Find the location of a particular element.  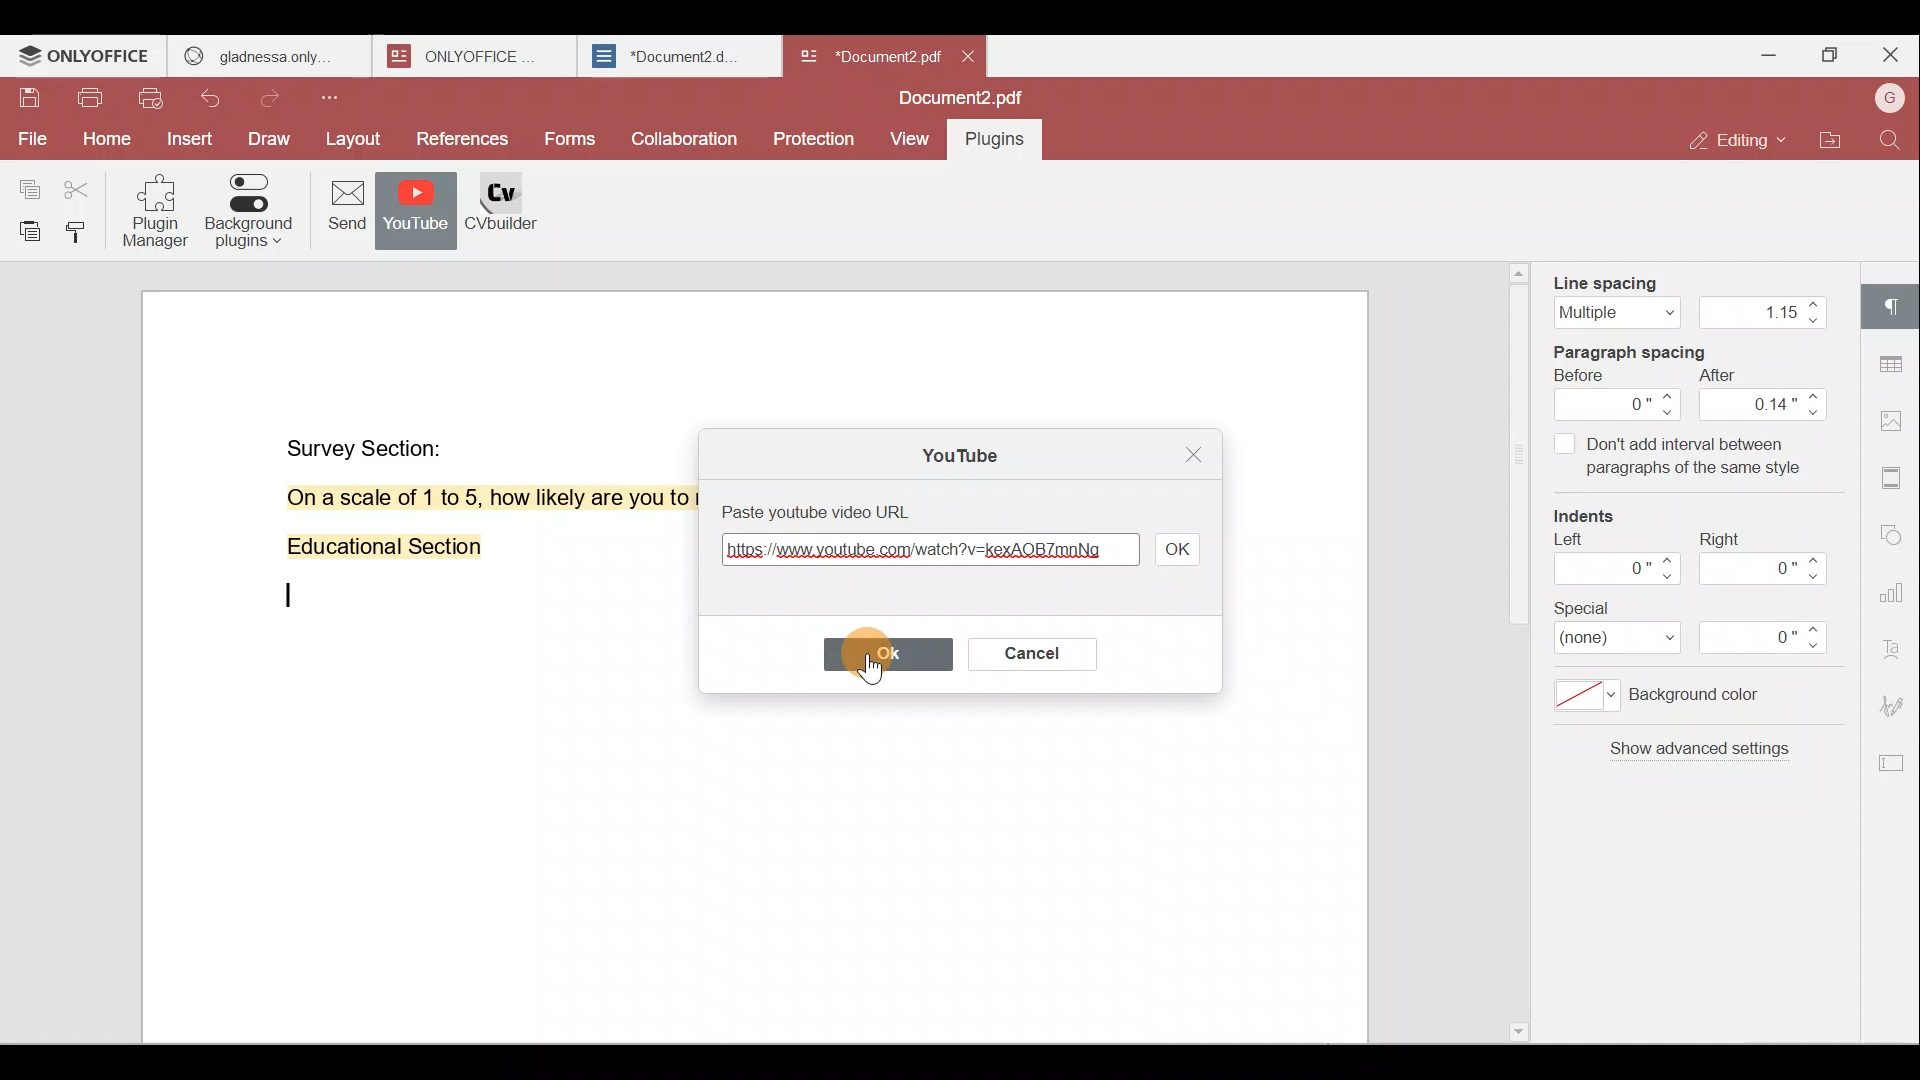

Paste is located at coordinates (24, 231).